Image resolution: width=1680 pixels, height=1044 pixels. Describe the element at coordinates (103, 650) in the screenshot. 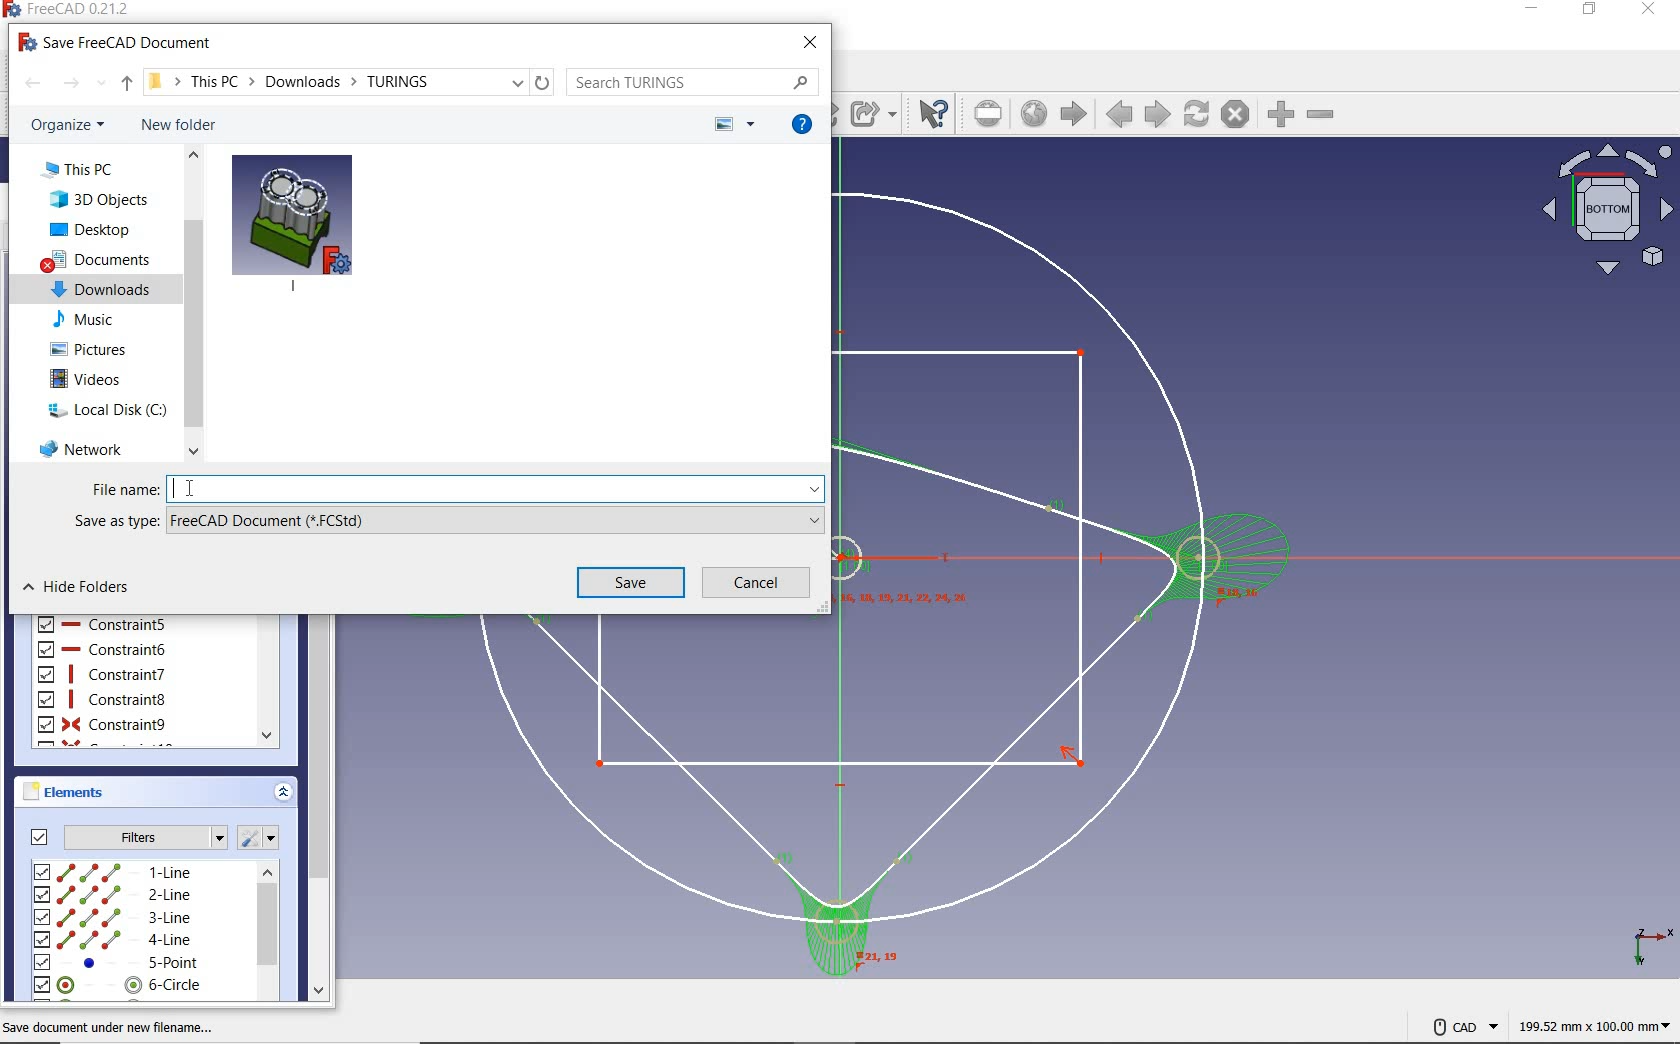

I see `constraint6` at that location.